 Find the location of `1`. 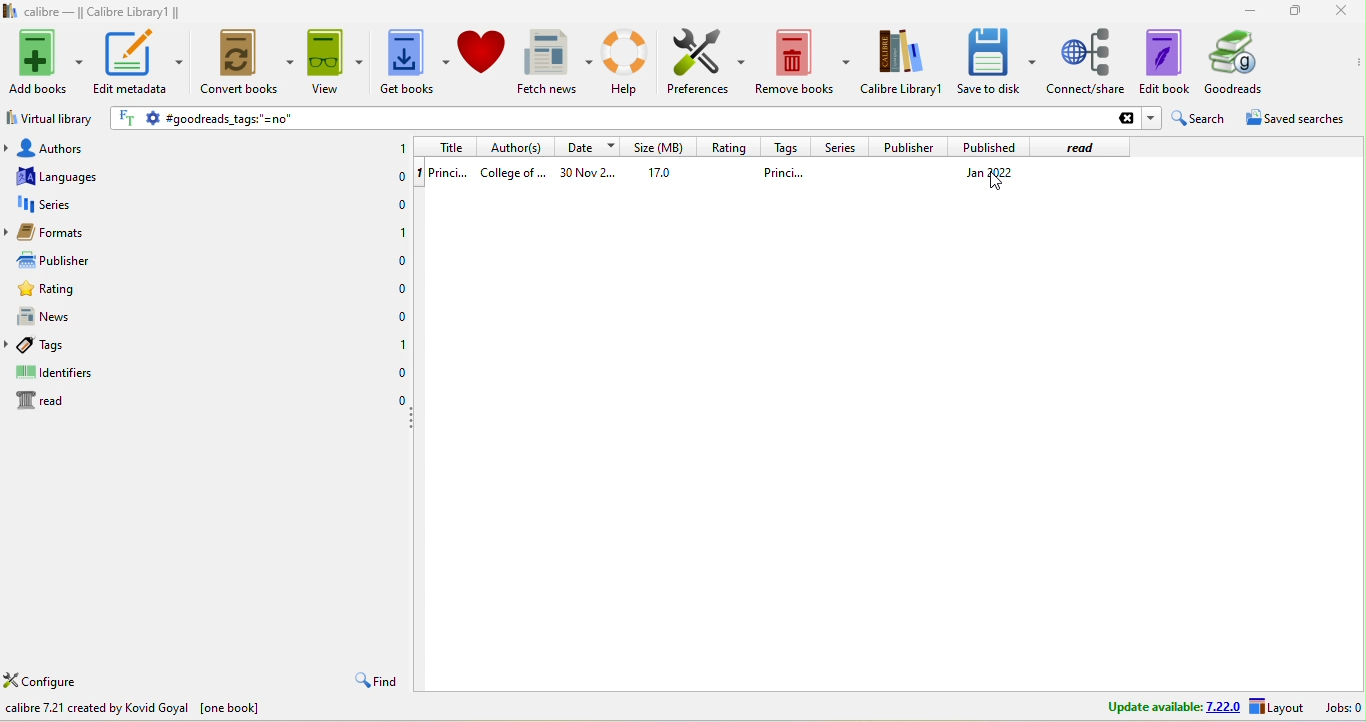

1 is located at coordinates (402, 232).